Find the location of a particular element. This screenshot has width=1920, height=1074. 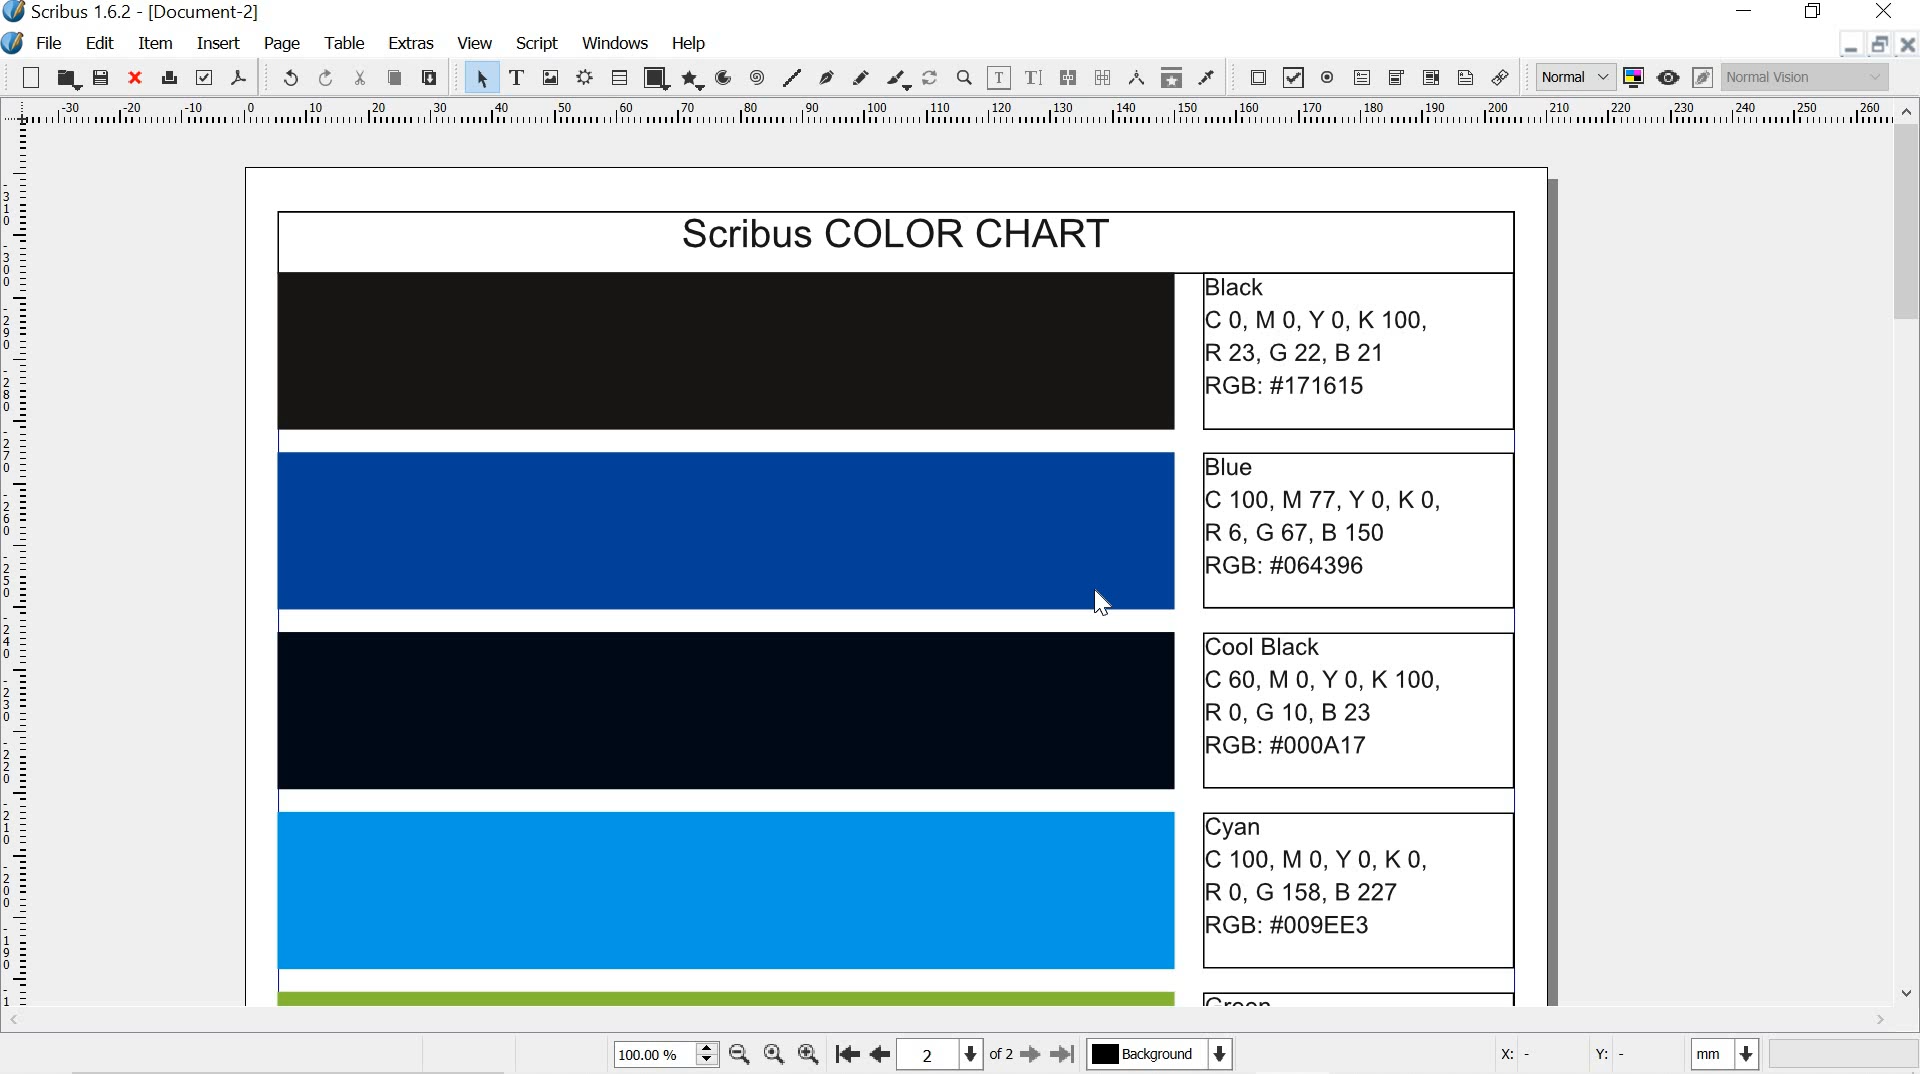

line is located at coordinates (791, 76).